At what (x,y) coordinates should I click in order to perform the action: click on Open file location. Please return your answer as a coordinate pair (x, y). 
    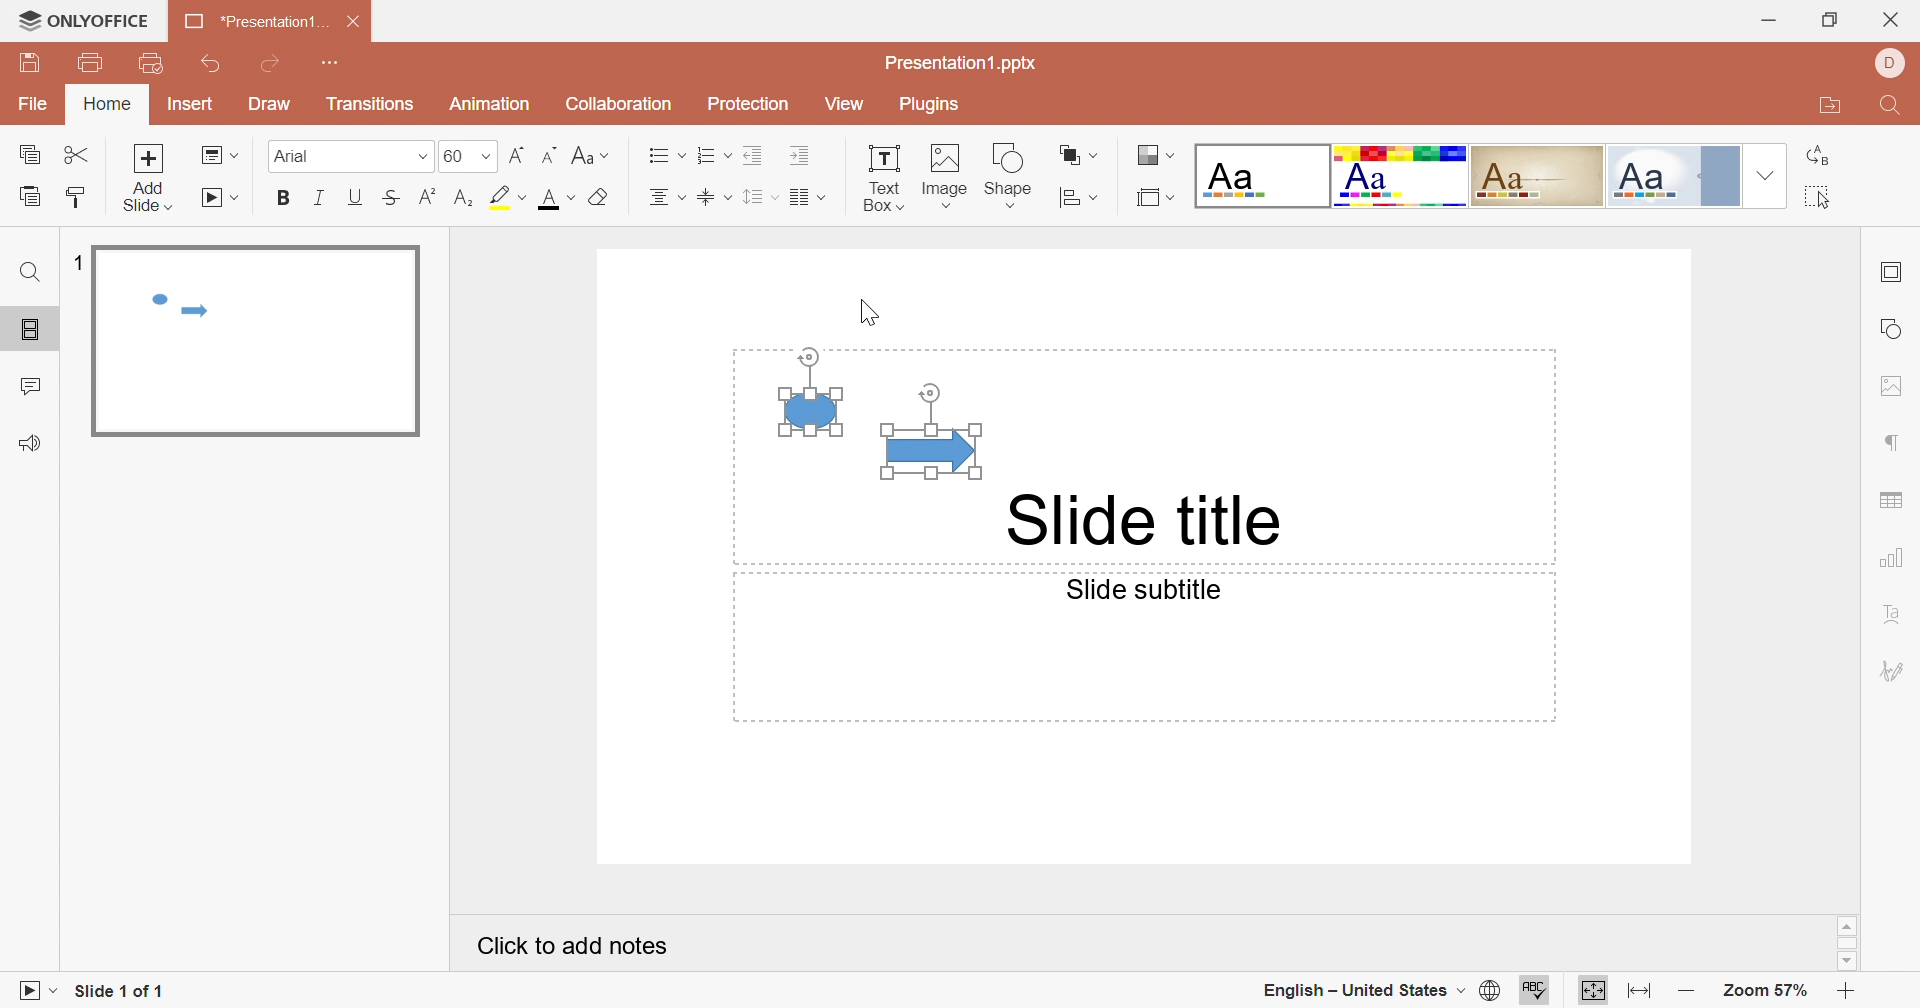
    Looking at the image, I should click on (1825, 107).